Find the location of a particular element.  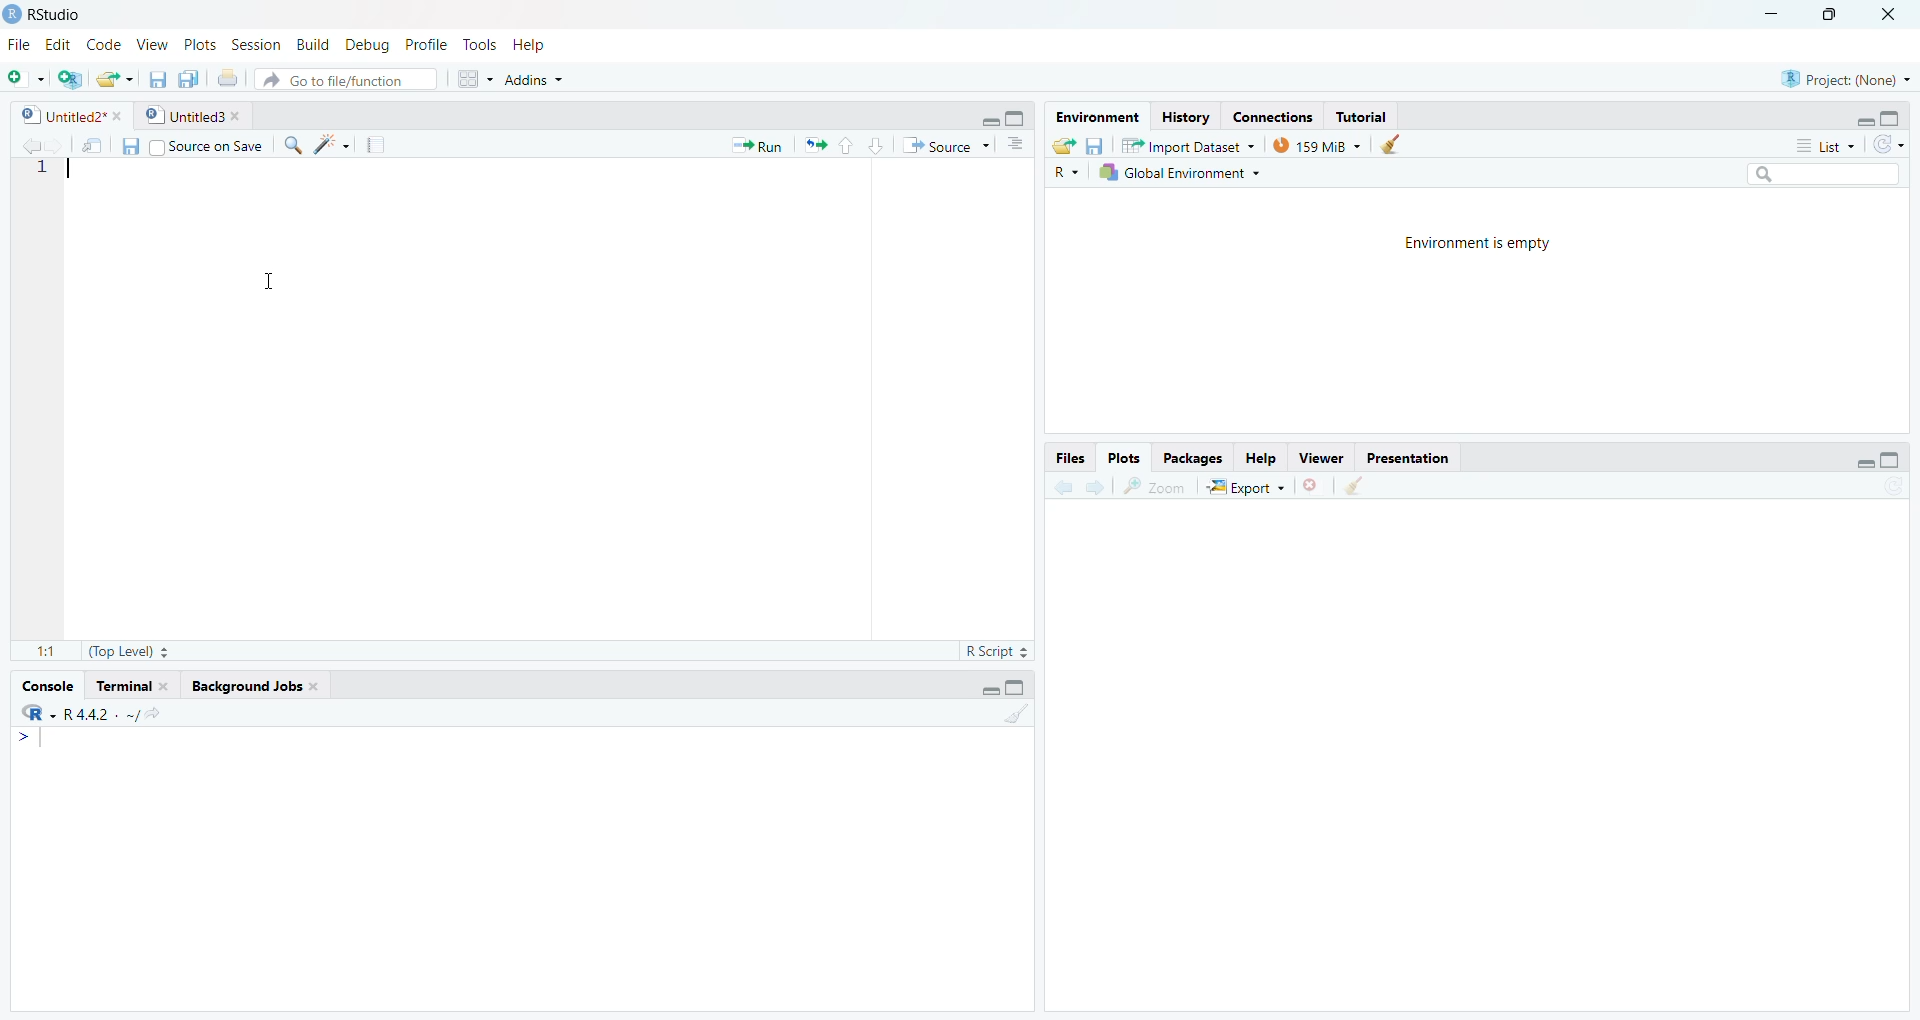

Help is located at coordinates (1260, 460).